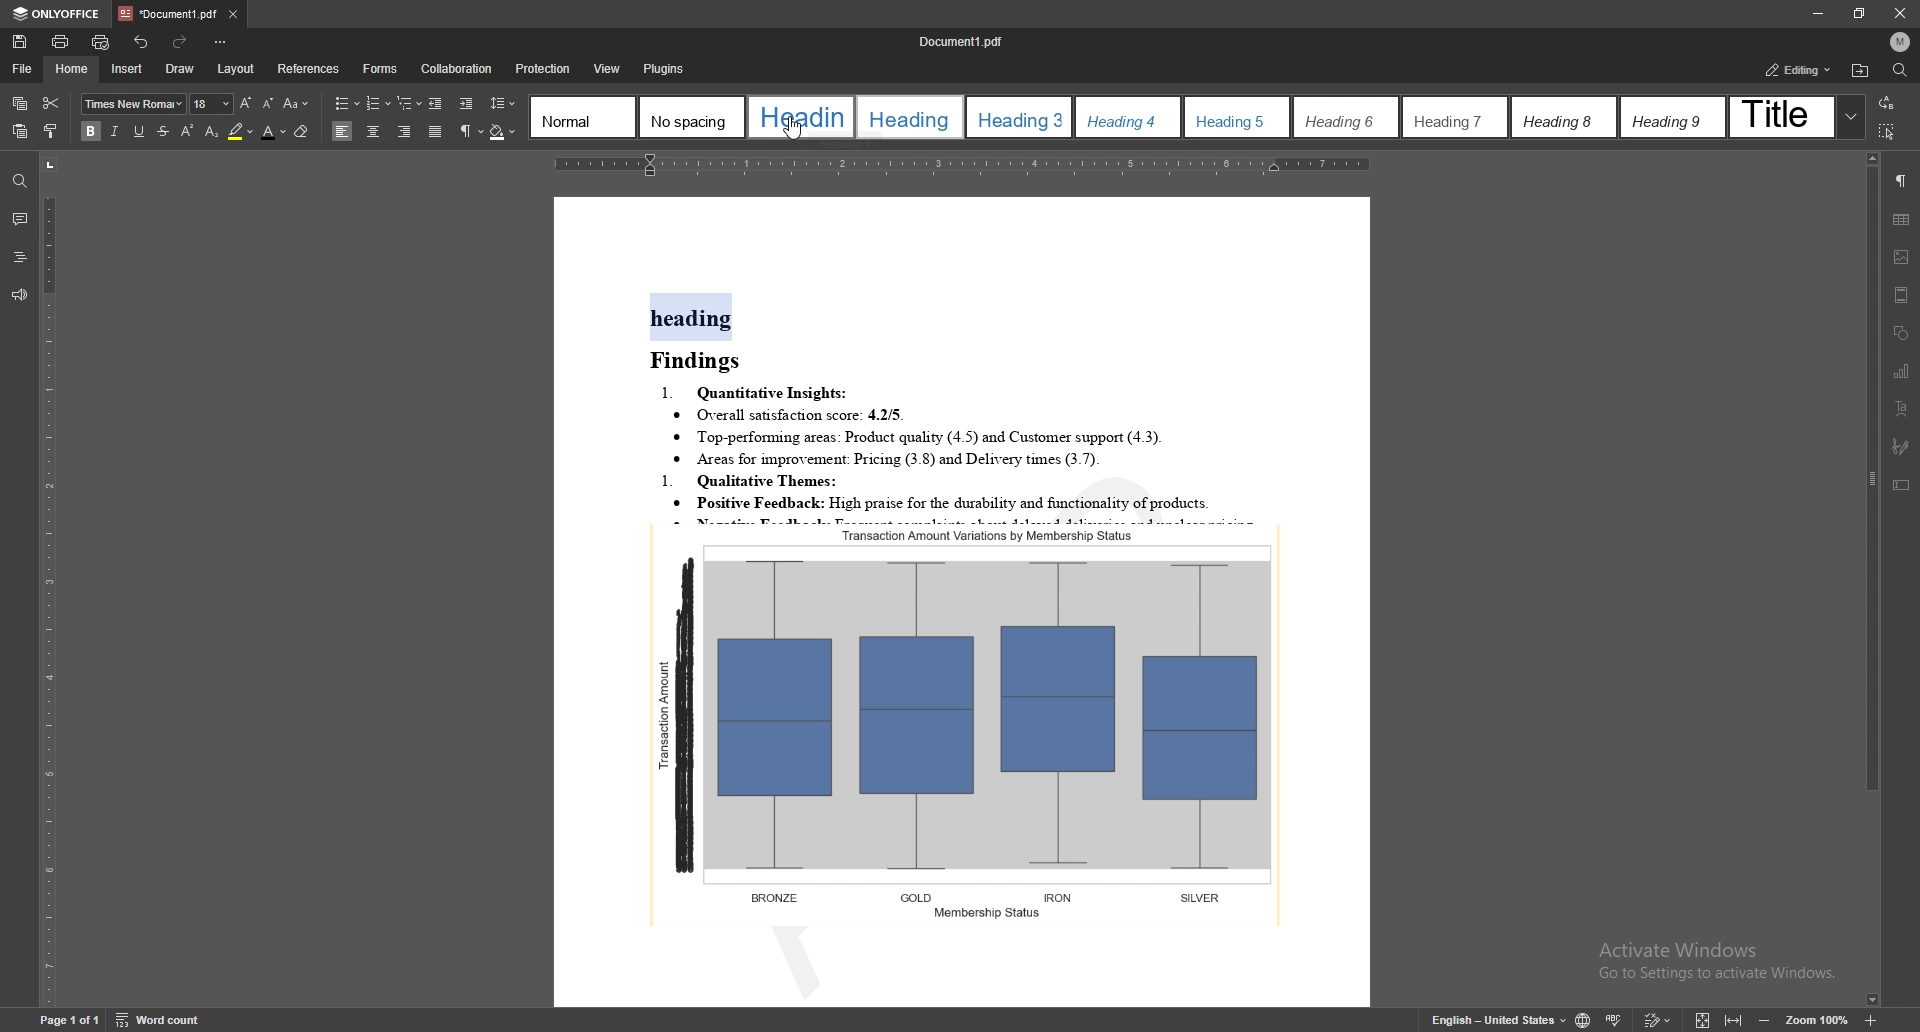  I want to click on Collaboration, so click(457, 69).